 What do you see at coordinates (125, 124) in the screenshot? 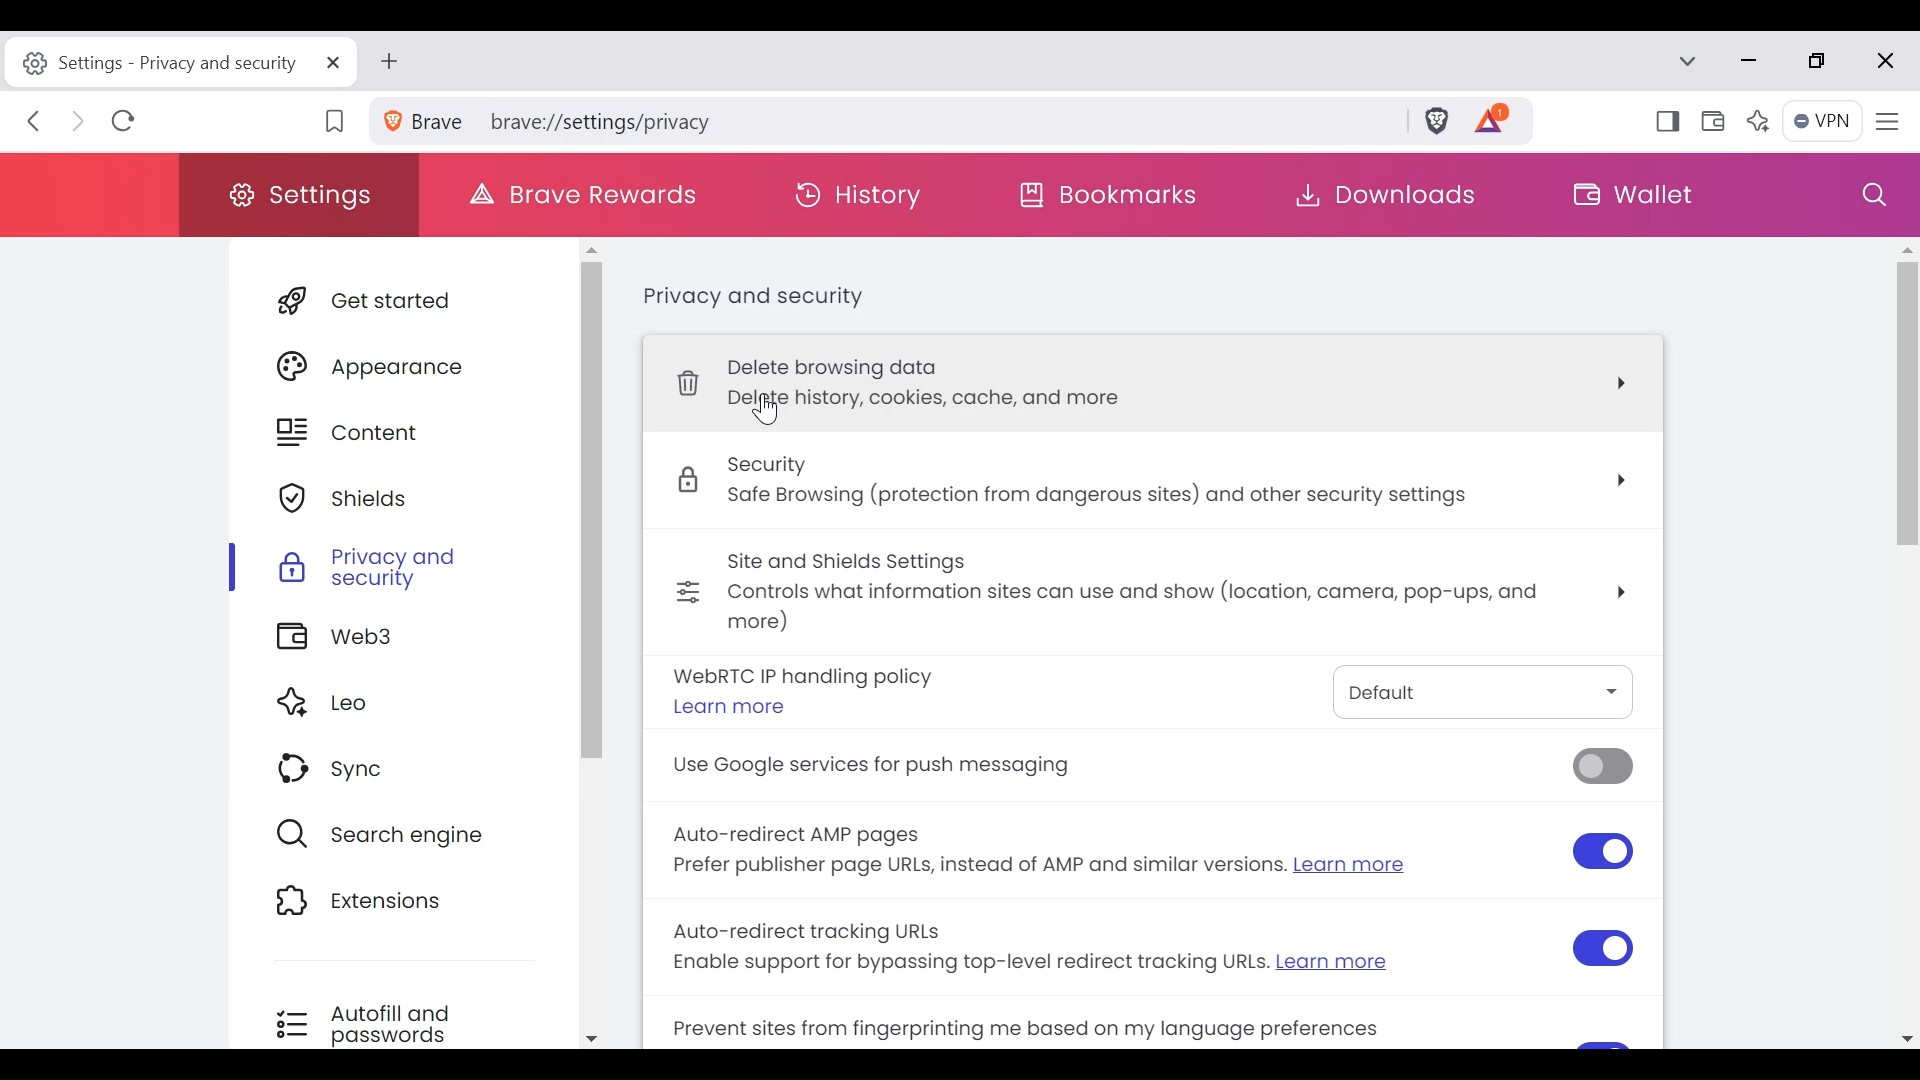
I see `Refresh` at bounding box center [125, 124].